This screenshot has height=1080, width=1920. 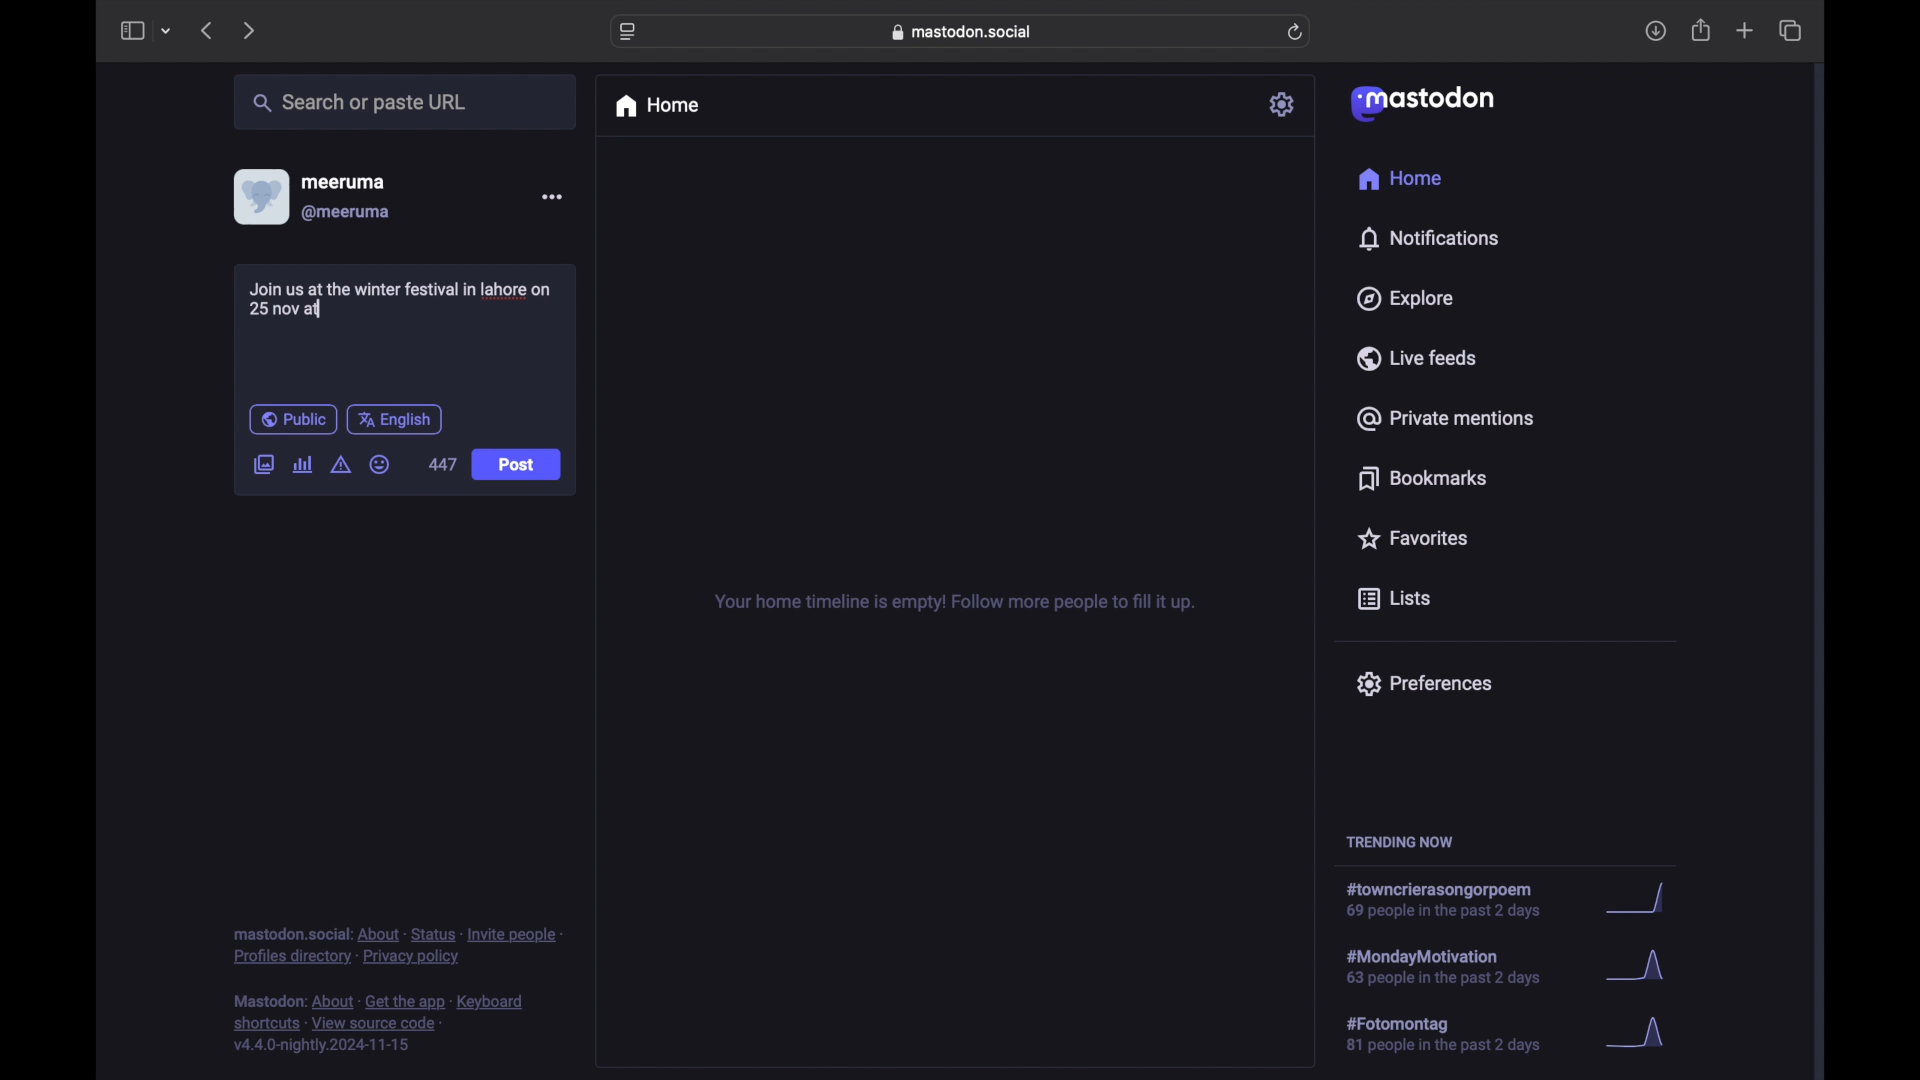 I want to click on explore, so click(x=1403, y=299).